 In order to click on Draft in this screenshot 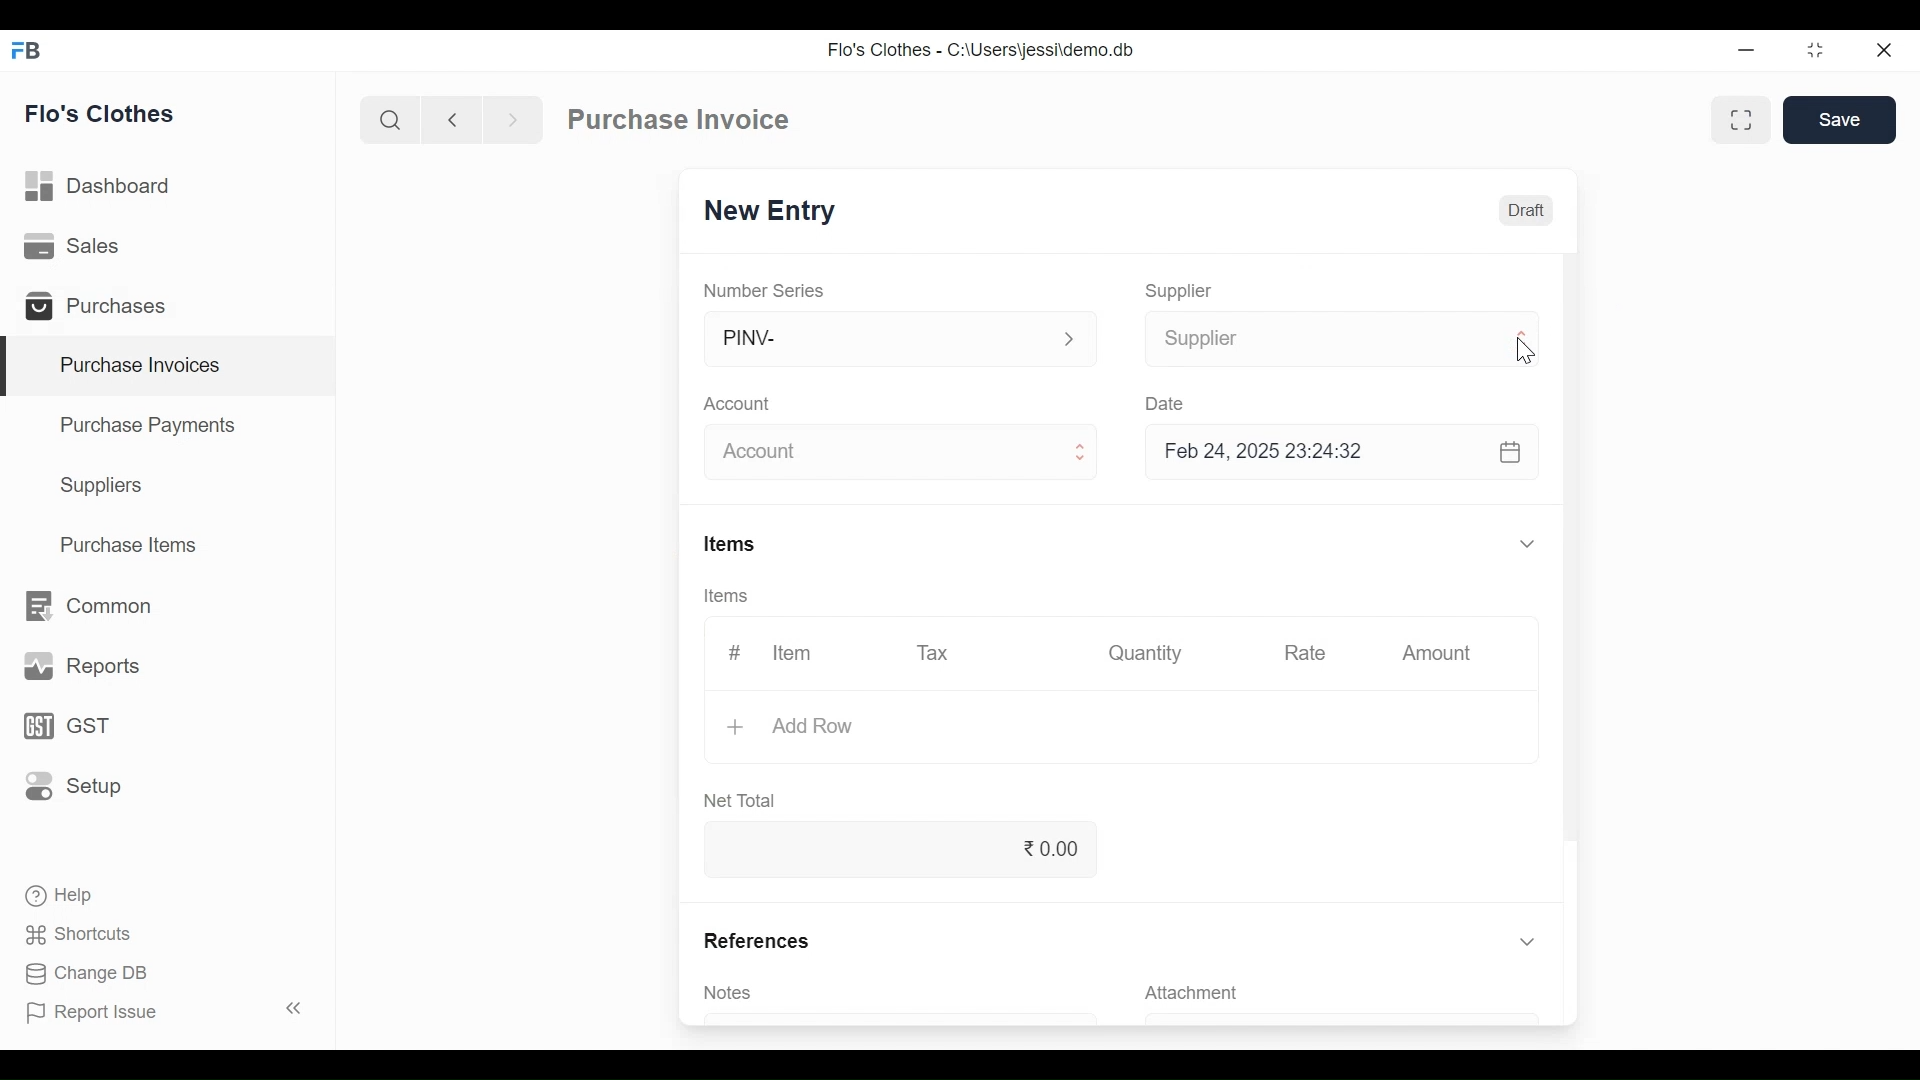, I will do `click(1526, 209)`.